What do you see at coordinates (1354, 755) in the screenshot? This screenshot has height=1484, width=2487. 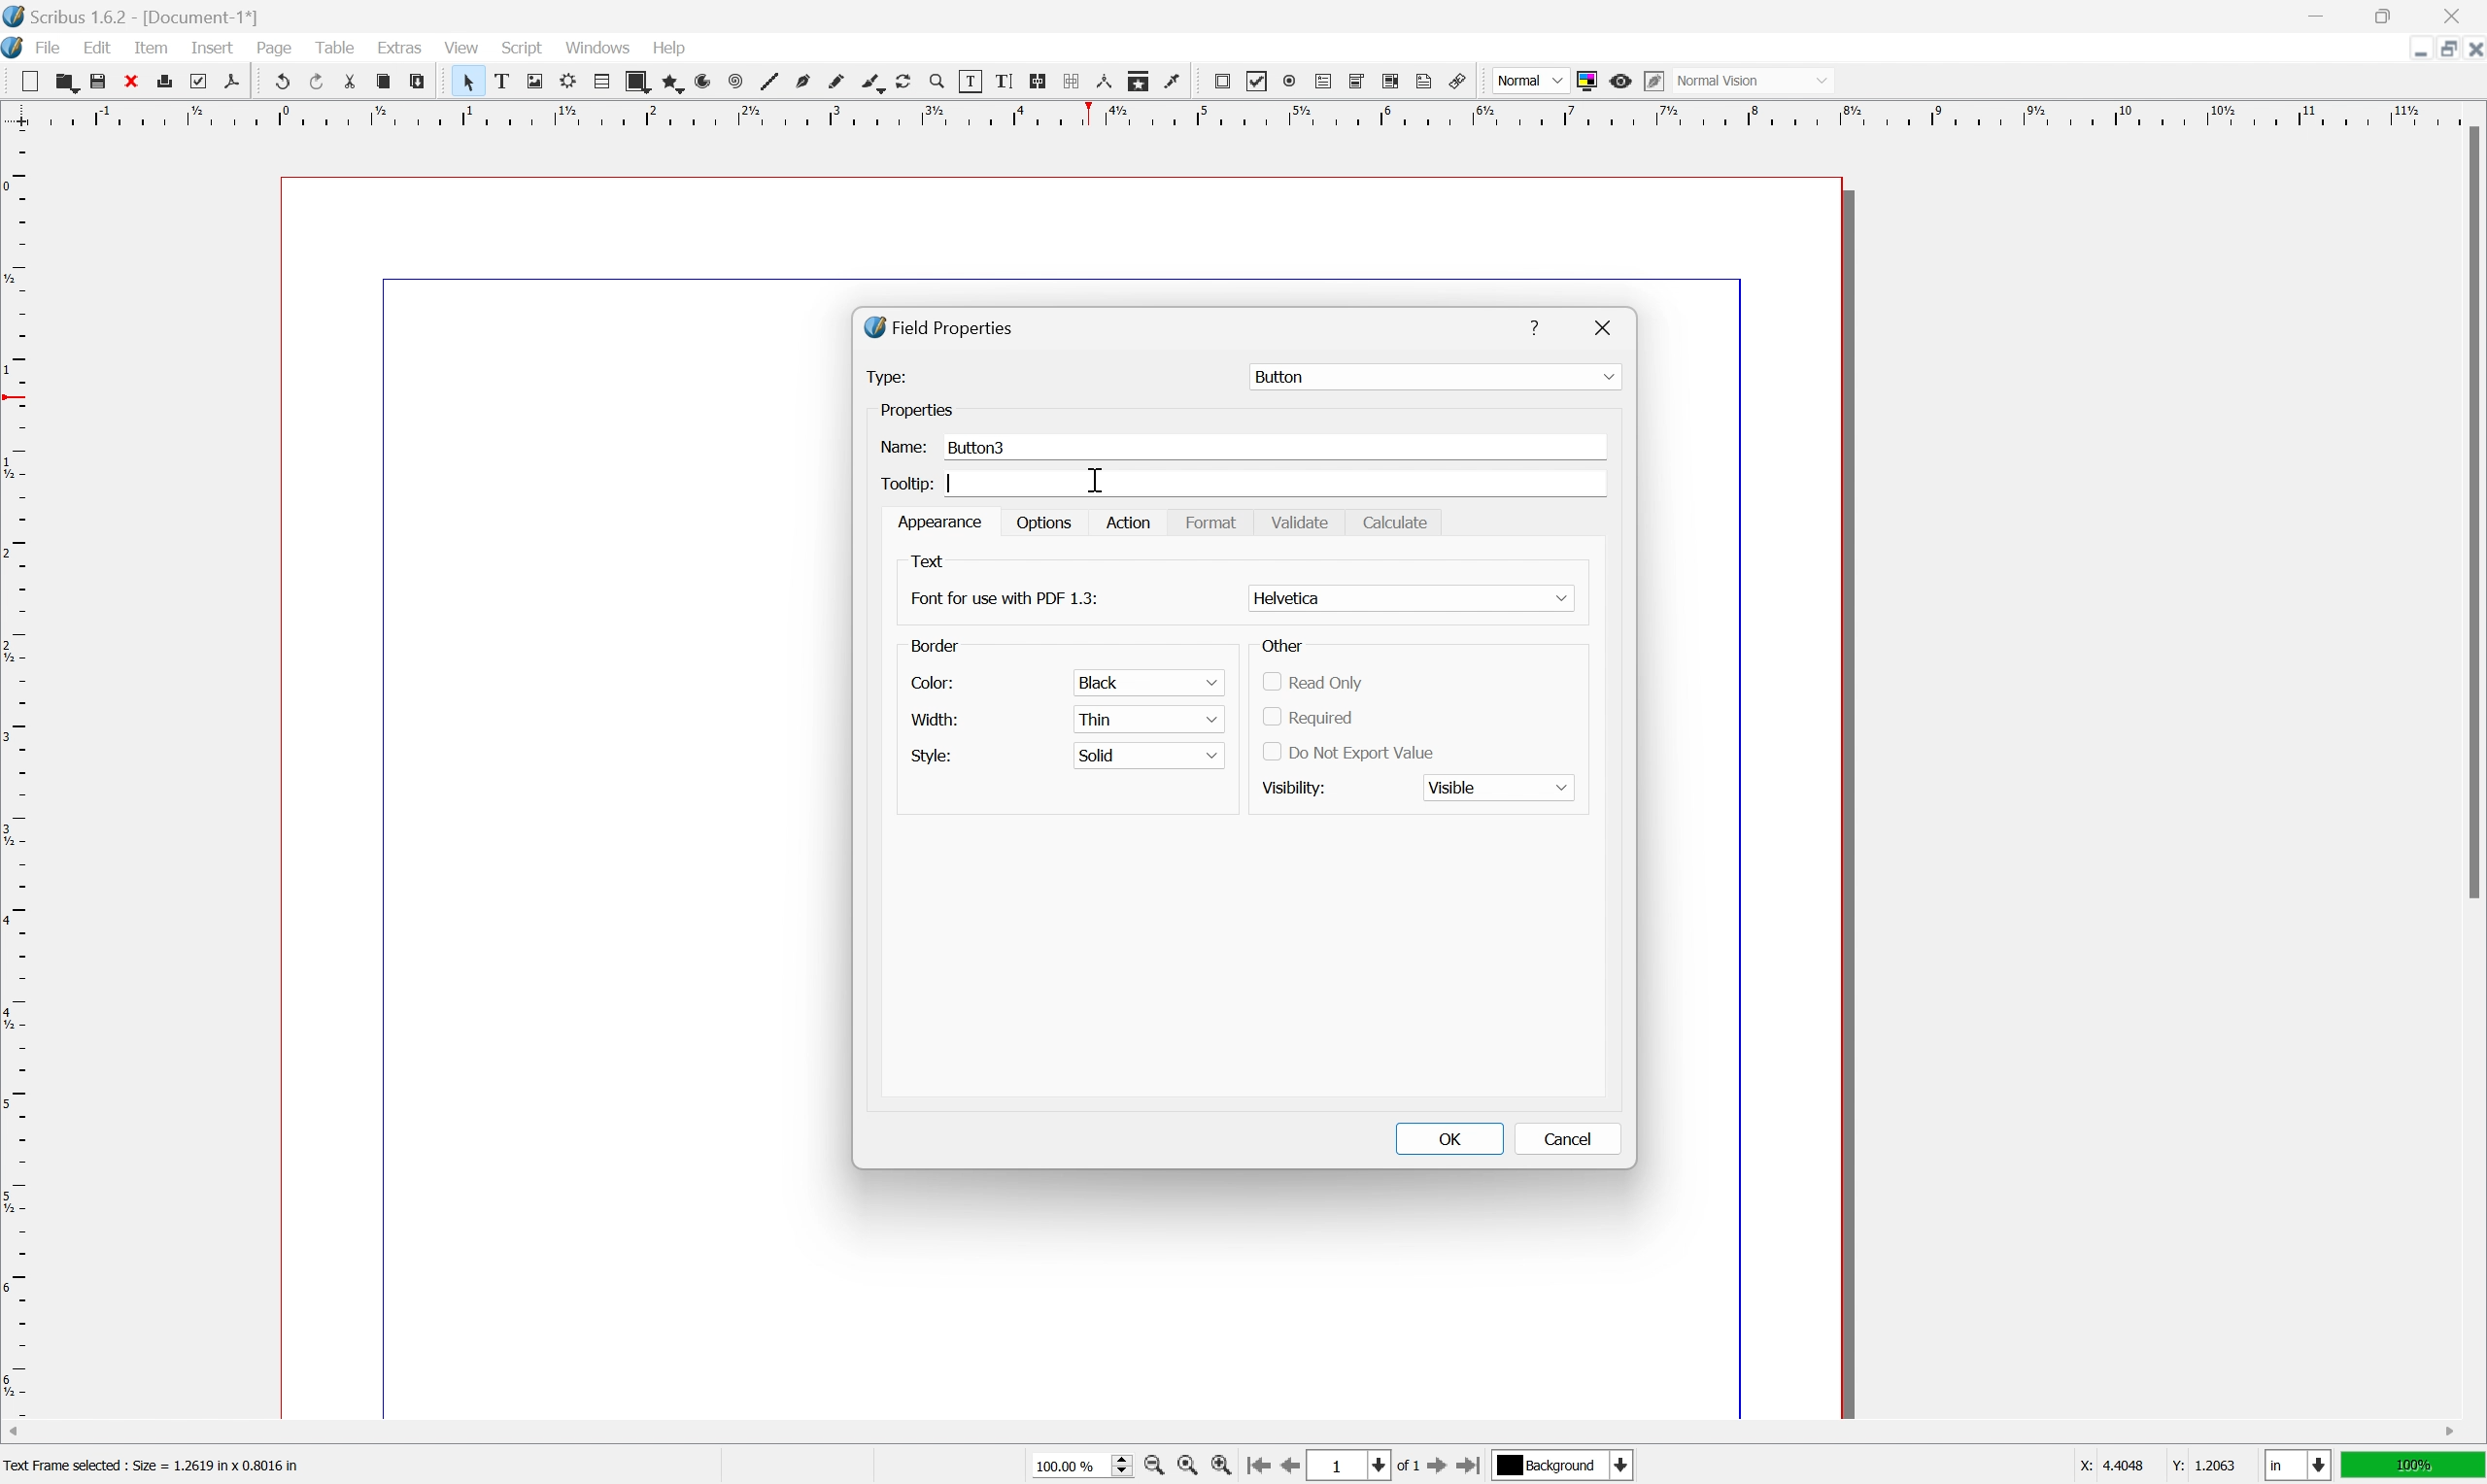 I see `Do not export value` at bounding box center [1354, 755].